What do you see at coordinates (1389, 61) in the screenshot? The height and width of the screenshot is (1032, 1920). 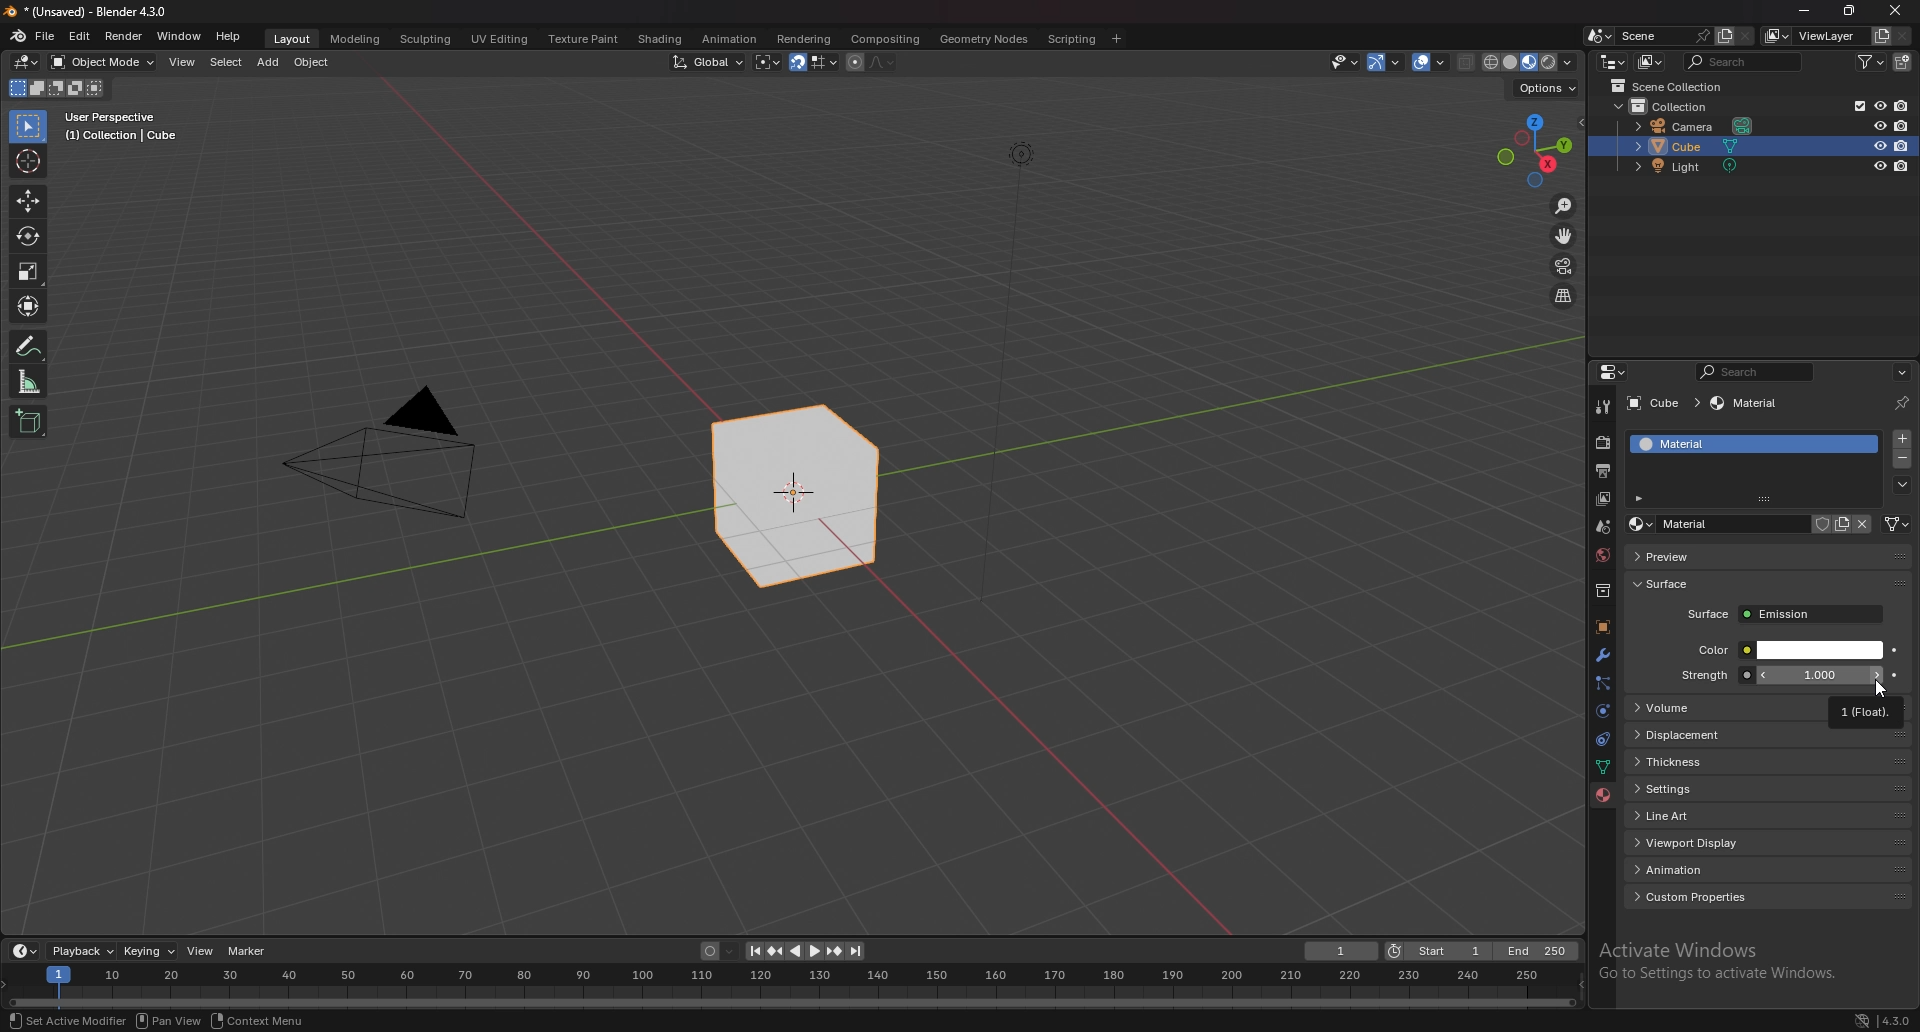 I see `gizmo` at bounding box center [1389, 61].